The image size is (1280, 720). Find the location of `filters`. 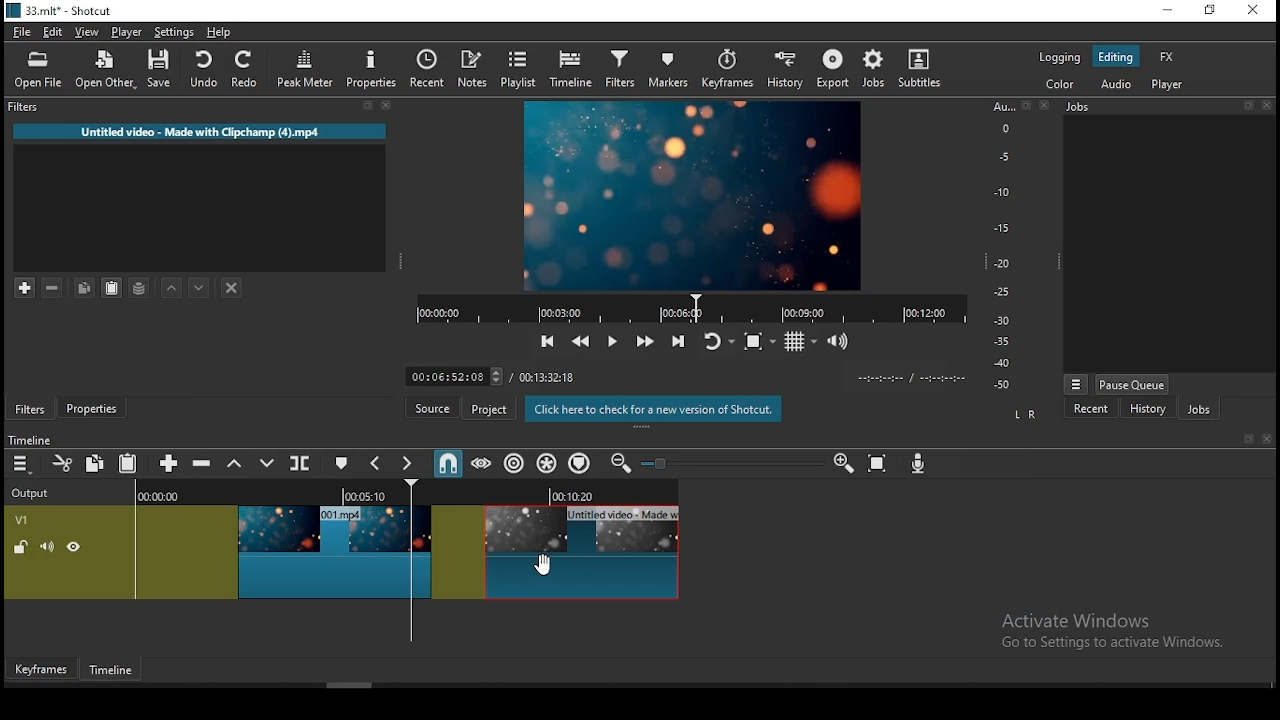

filters is located at coordinates (204, 109).